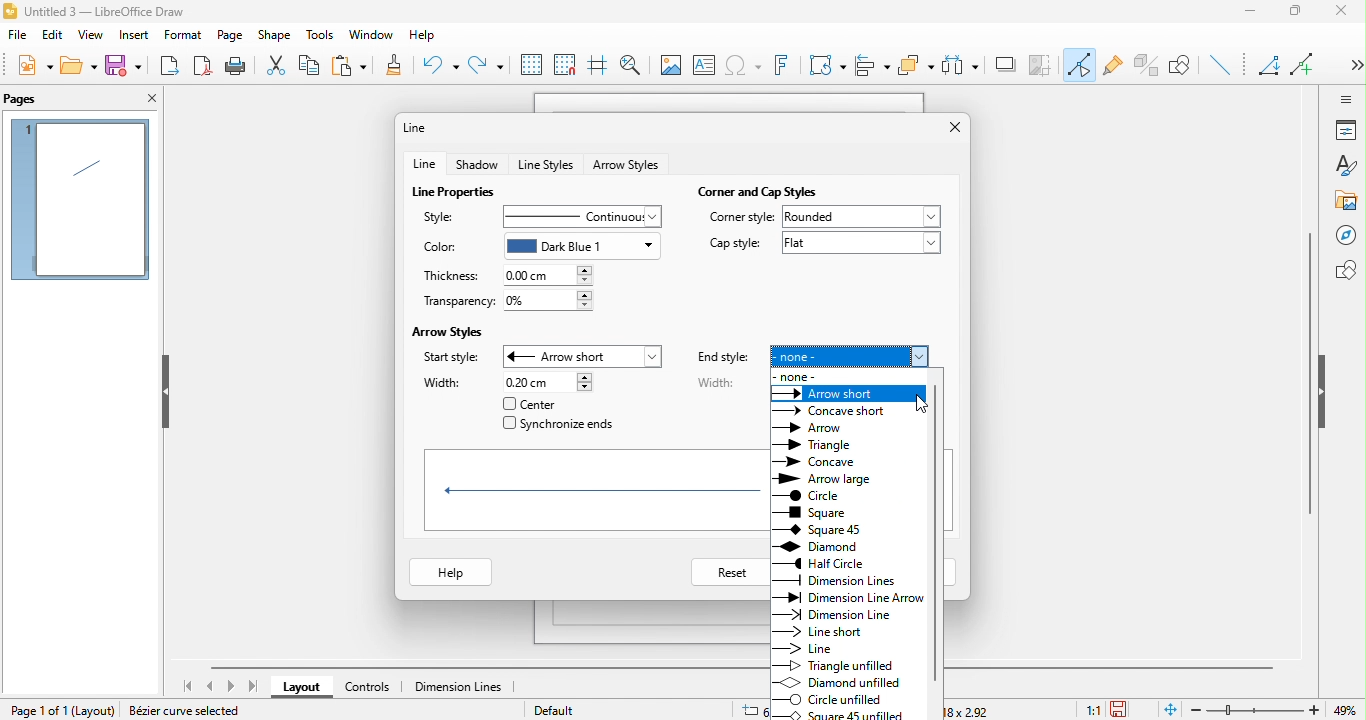 The width and height of the screenshot is (1366, 720). I want to click on previous page, so click(212, 684).